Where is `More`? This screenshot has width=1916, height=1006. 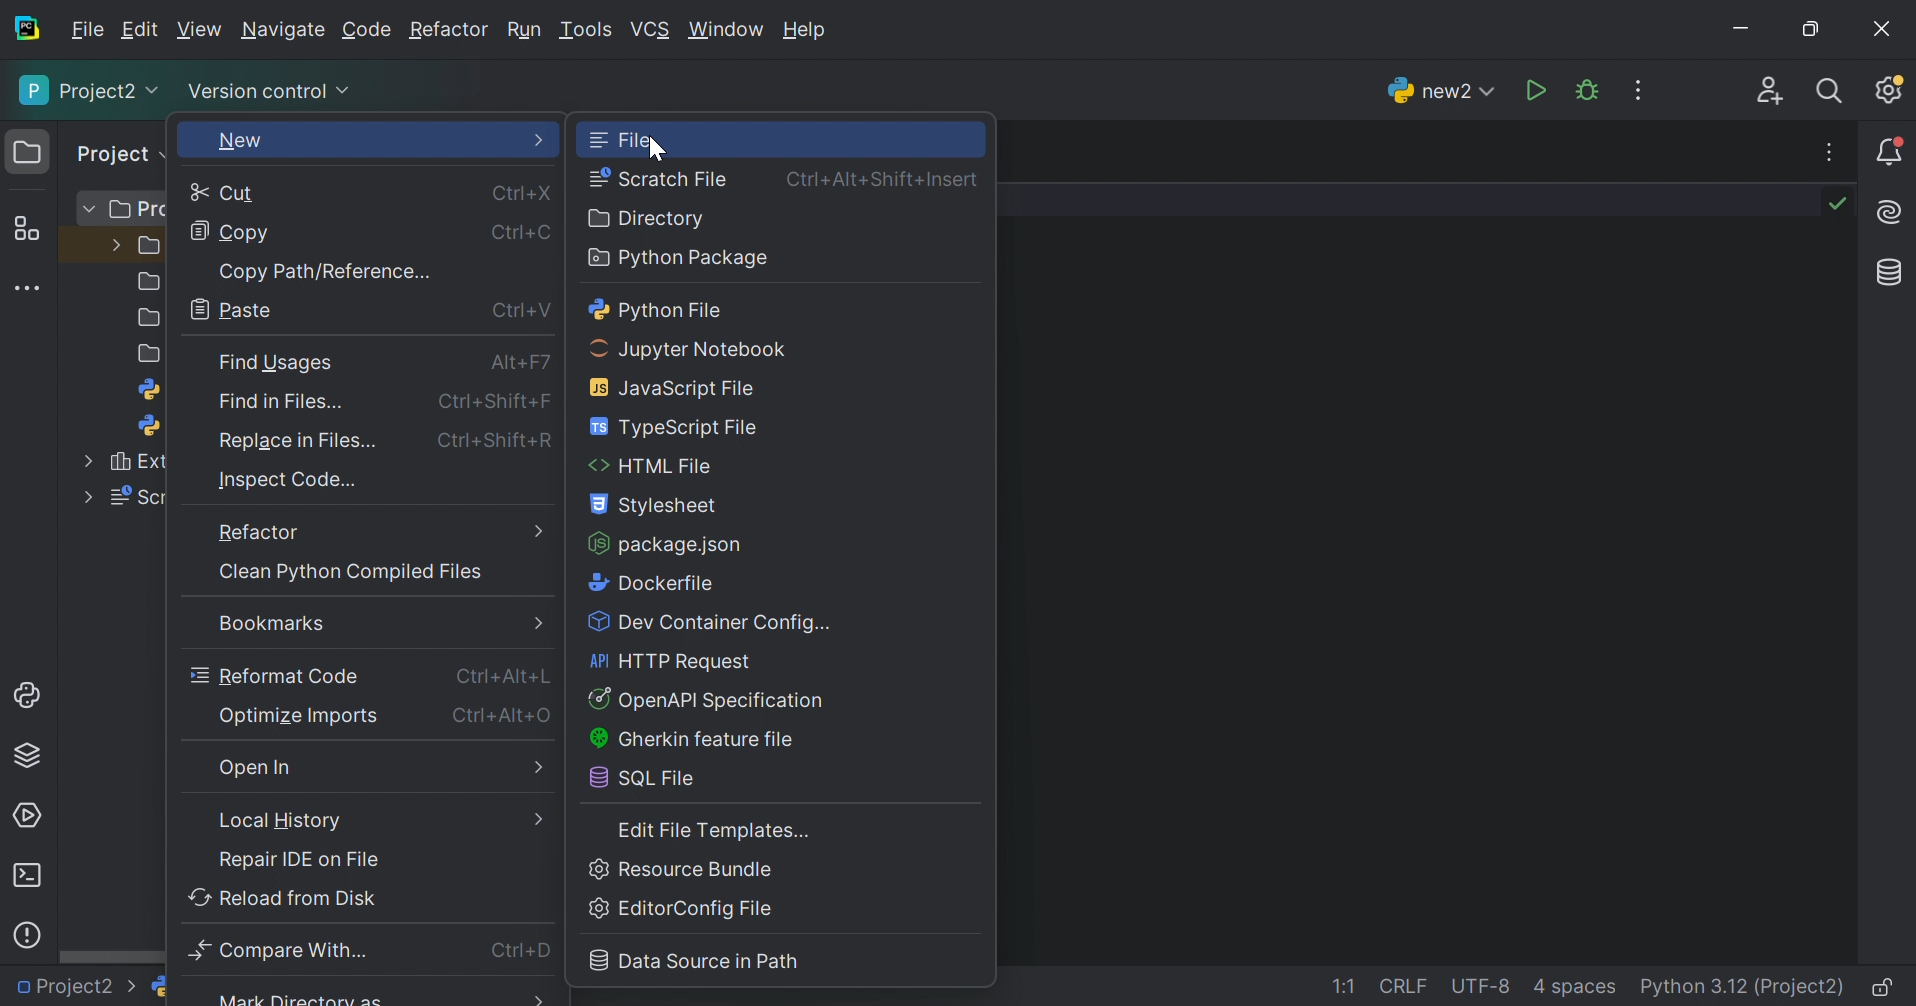
More is located at coordinates (541, 530).